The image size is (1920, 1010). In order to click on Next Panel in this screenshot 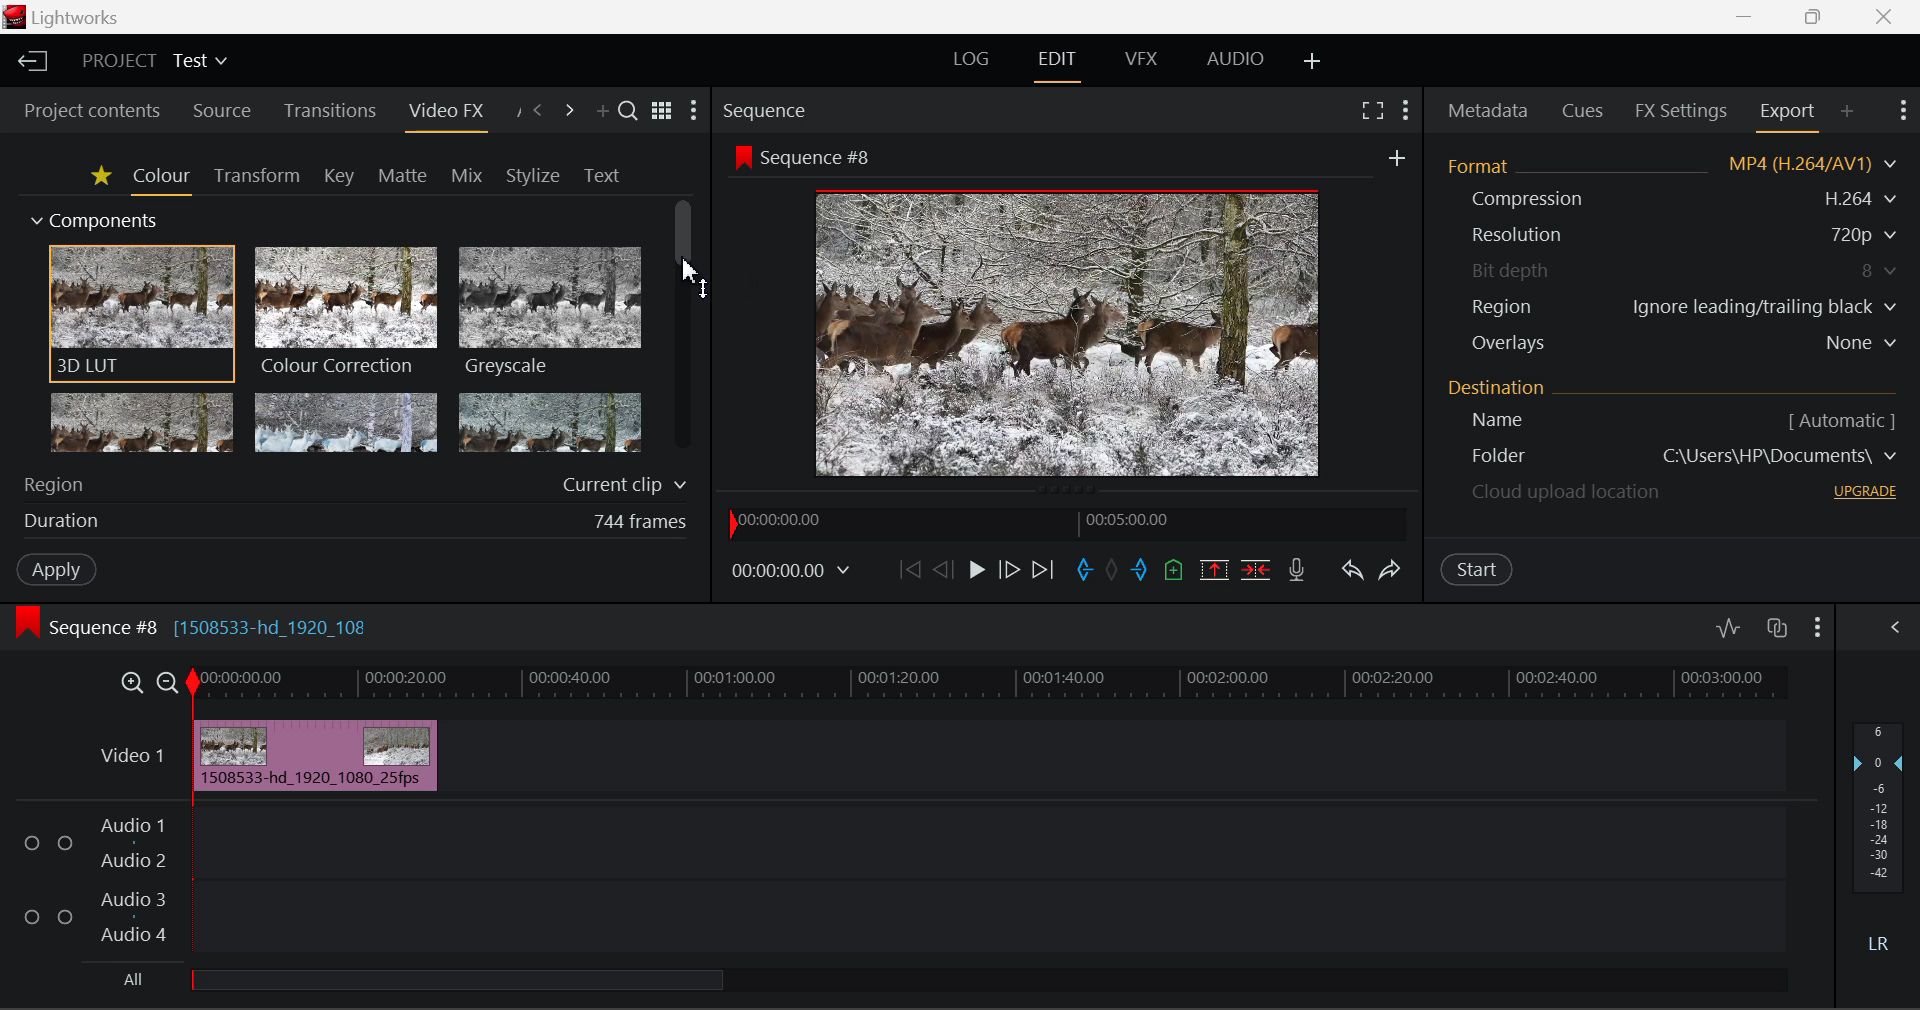, I will do `click(569, 109)`.